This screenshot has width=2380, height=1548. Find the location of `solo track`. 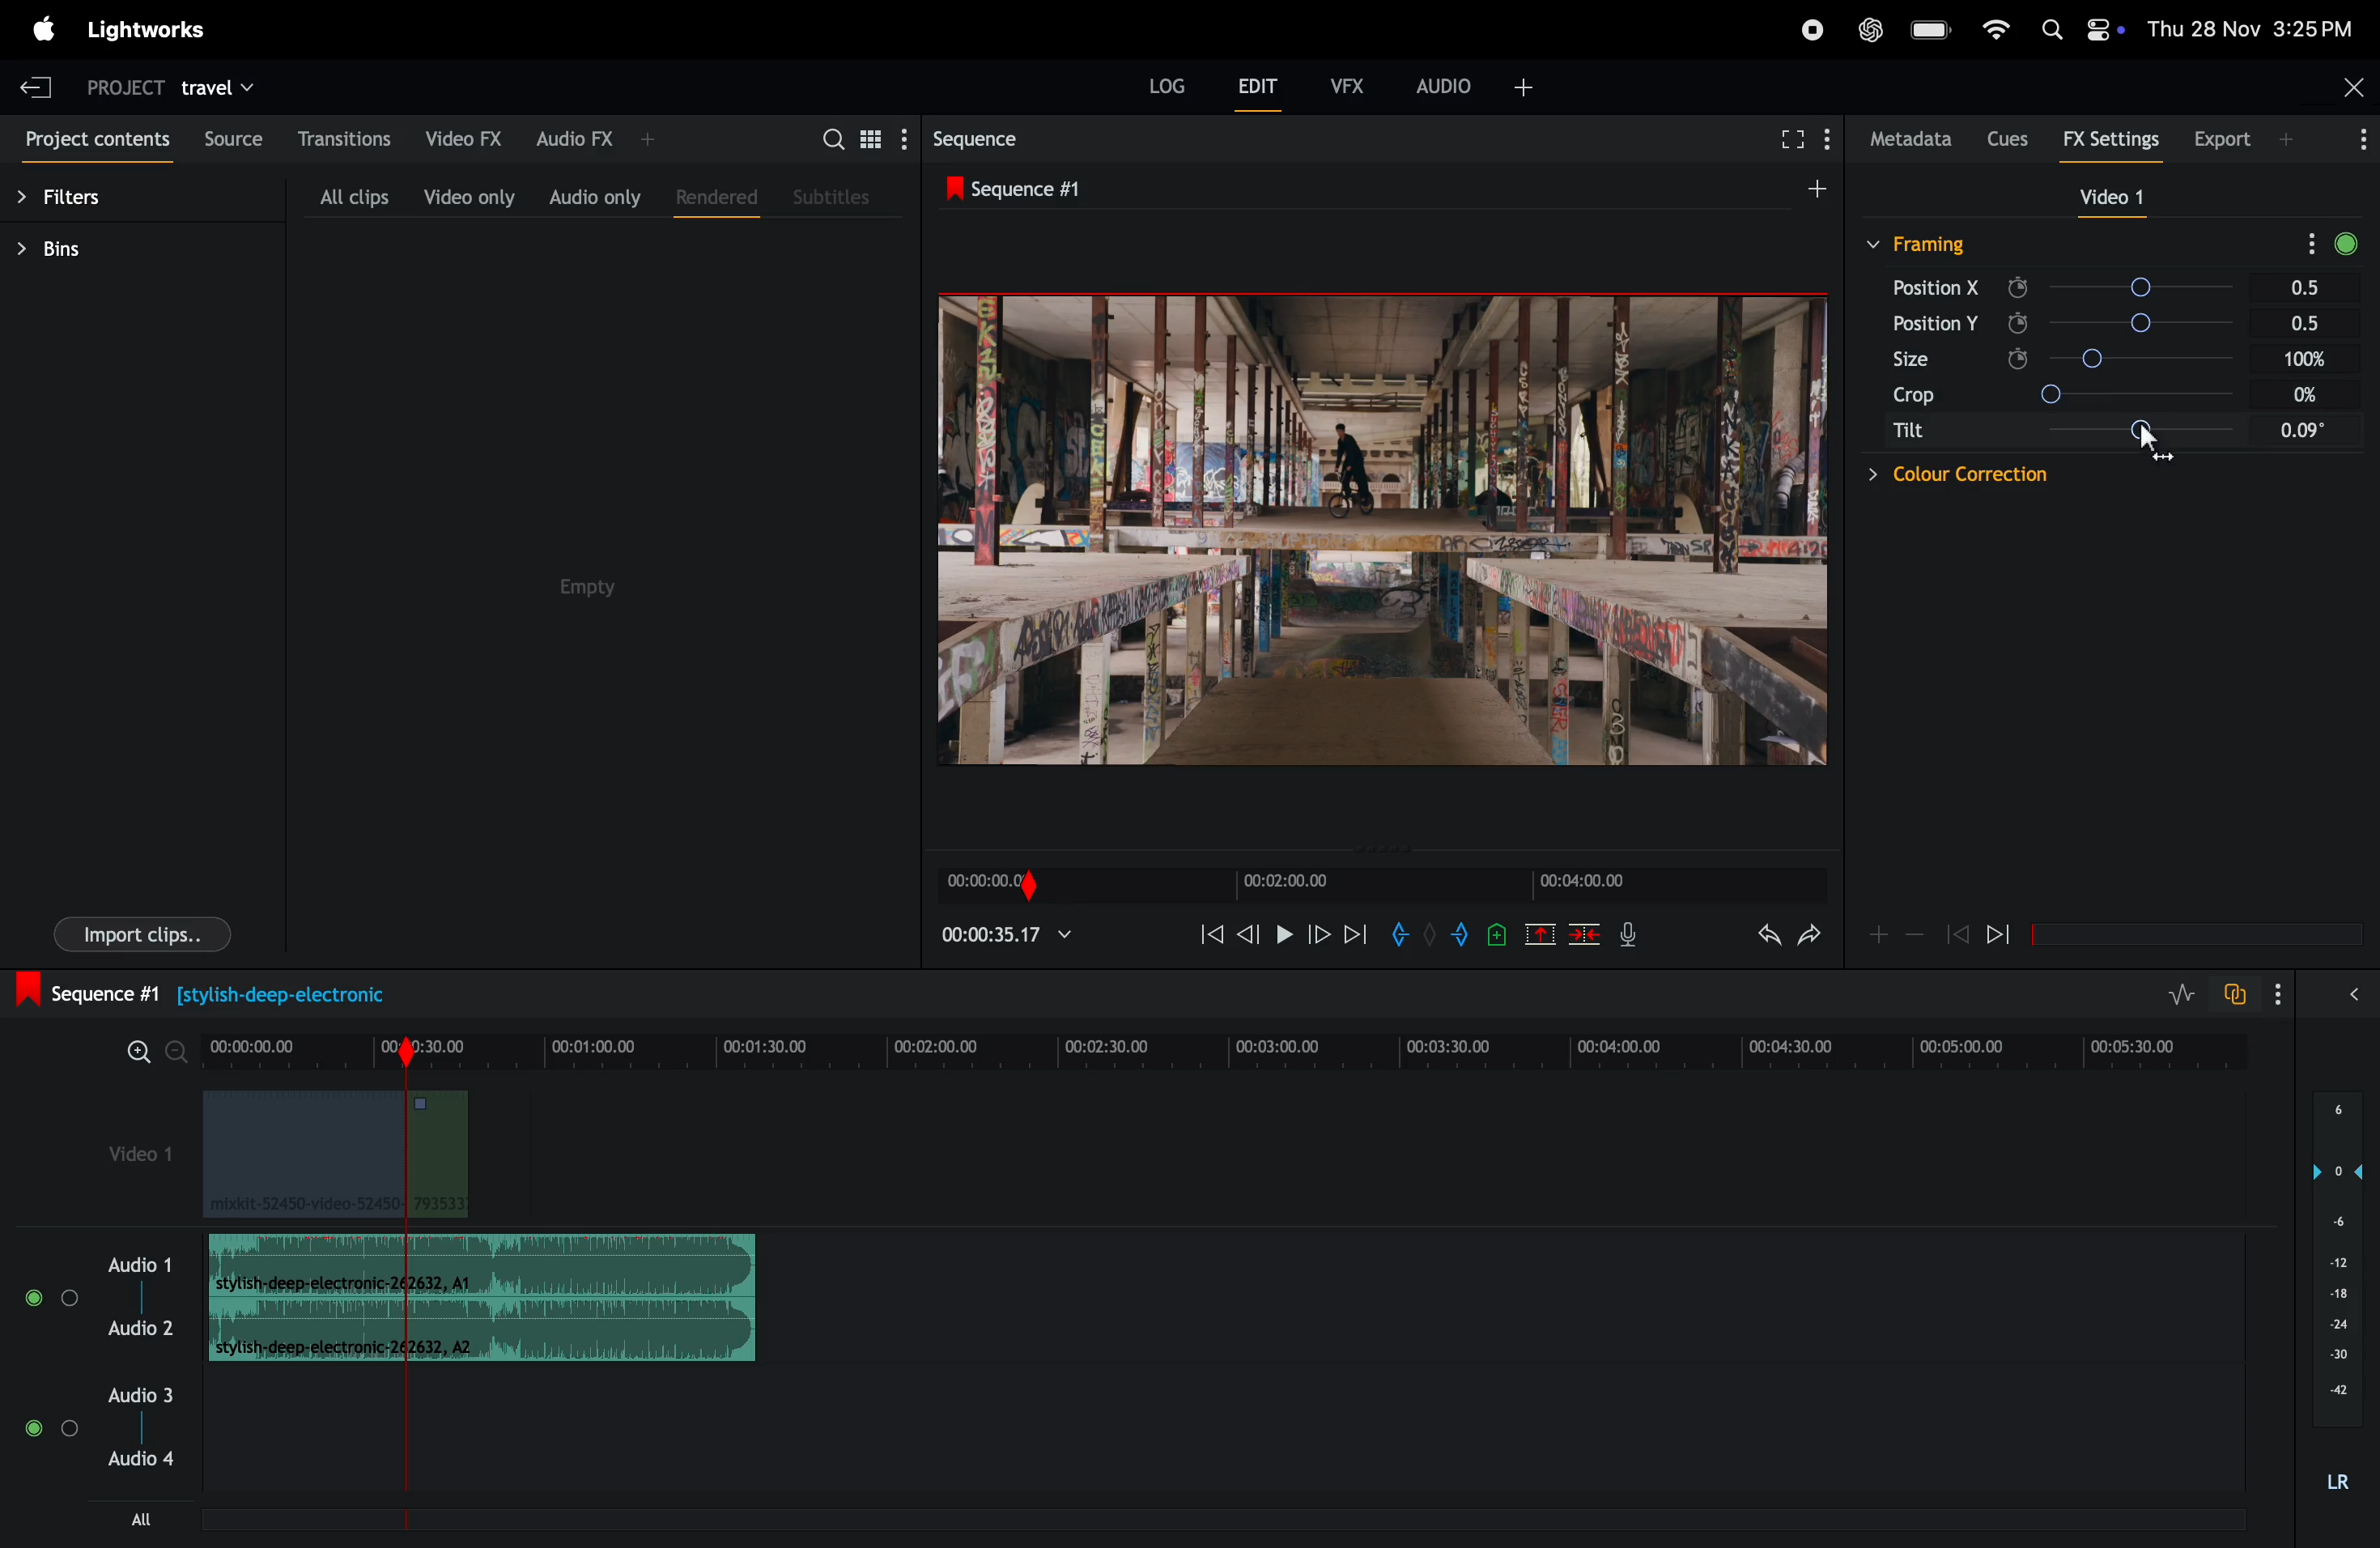

solo track is located at coordinates (69, 1296).